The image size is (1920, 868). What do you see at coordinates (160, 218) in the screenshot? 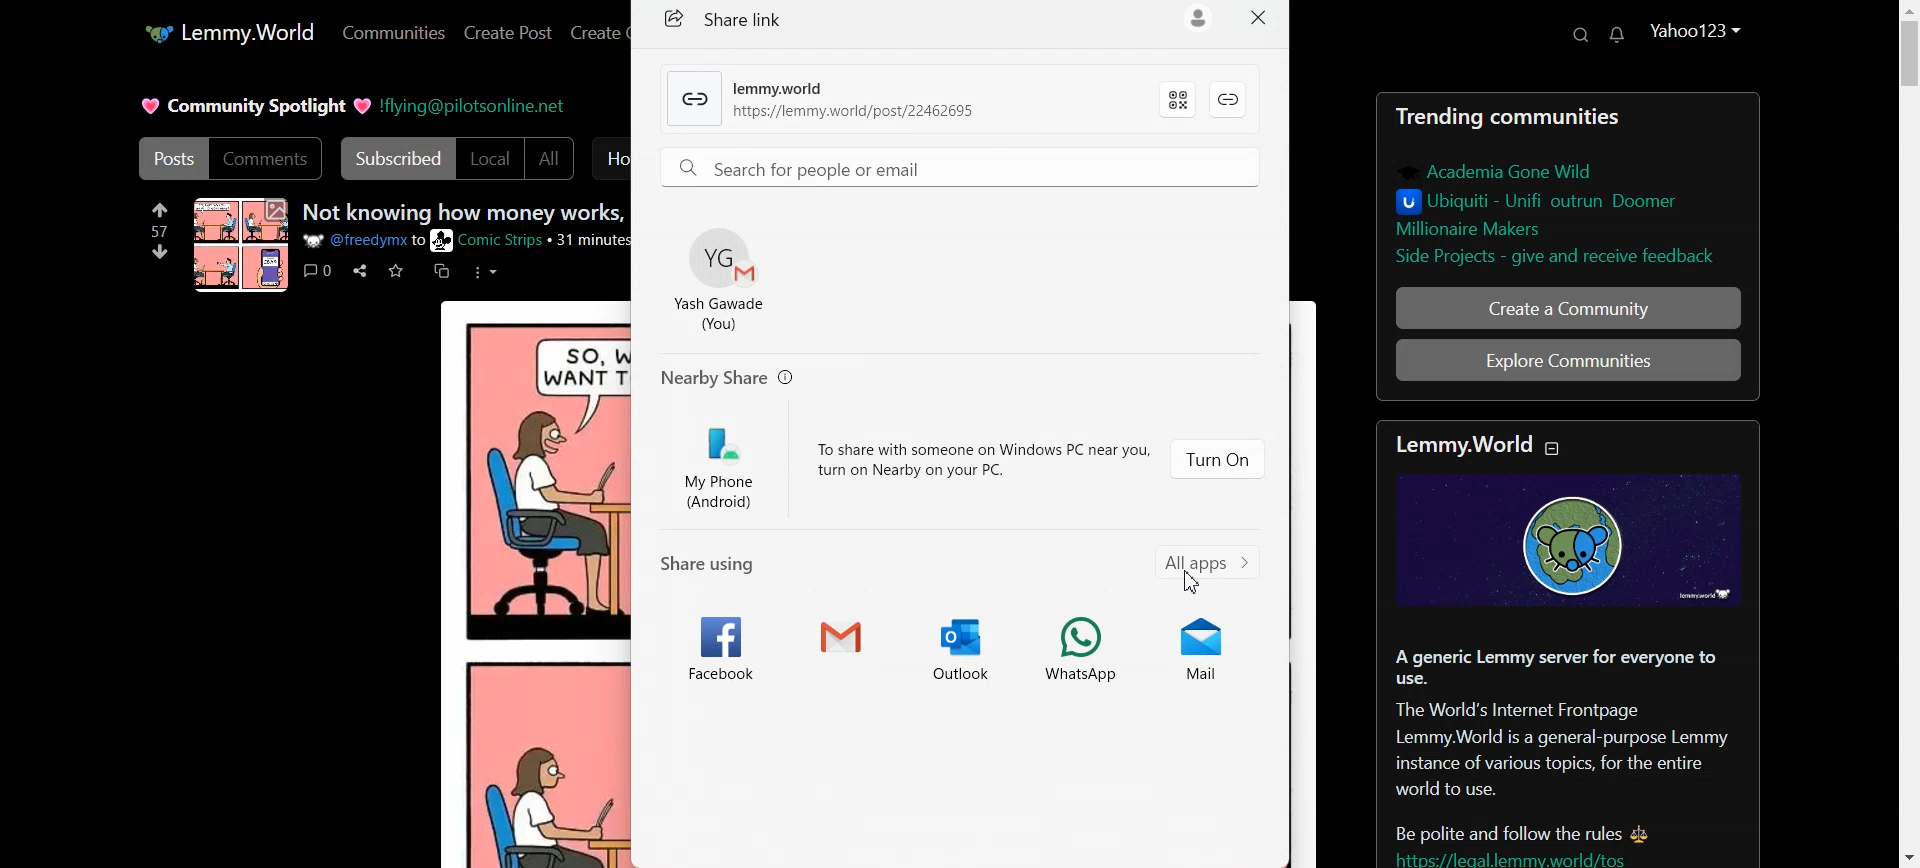
I see `Upvote` at bounding box center [160, 218].